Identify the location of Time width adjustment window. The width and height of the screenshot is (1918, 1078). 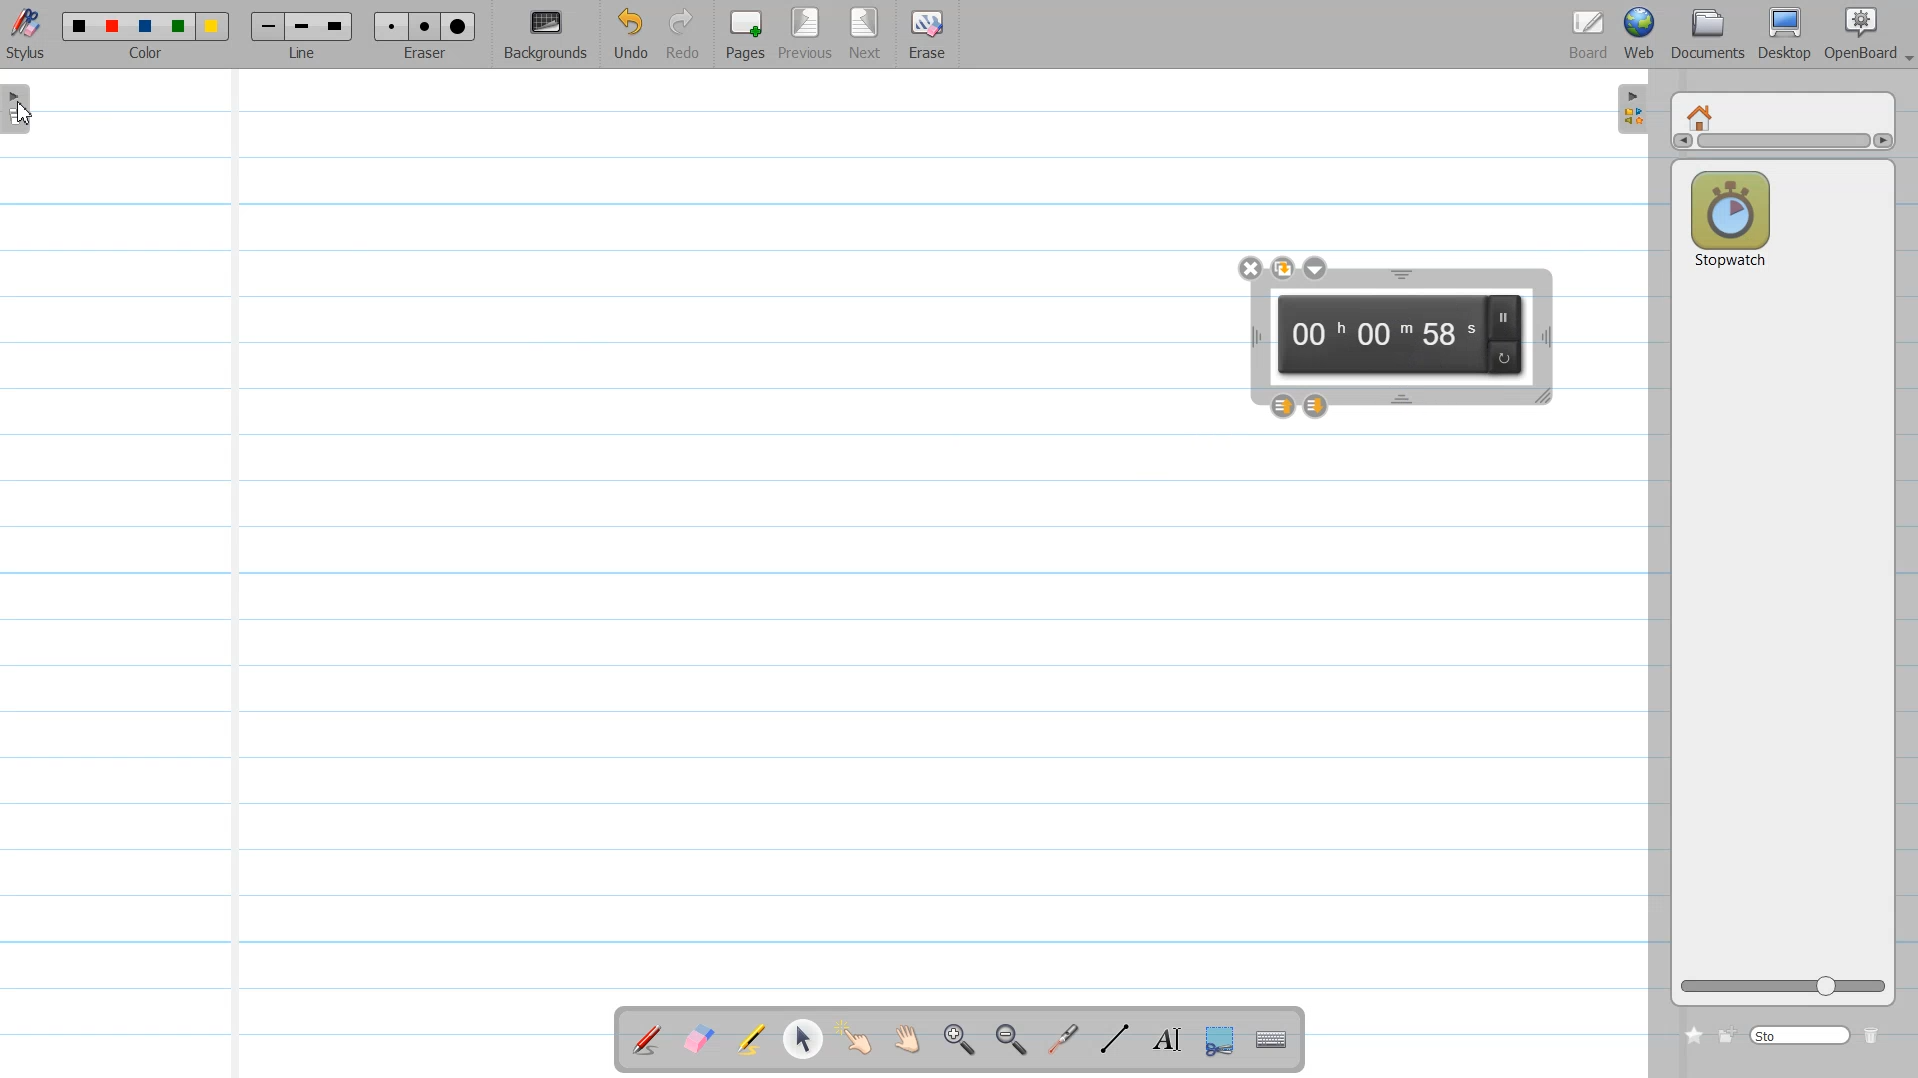
(1545, 337).